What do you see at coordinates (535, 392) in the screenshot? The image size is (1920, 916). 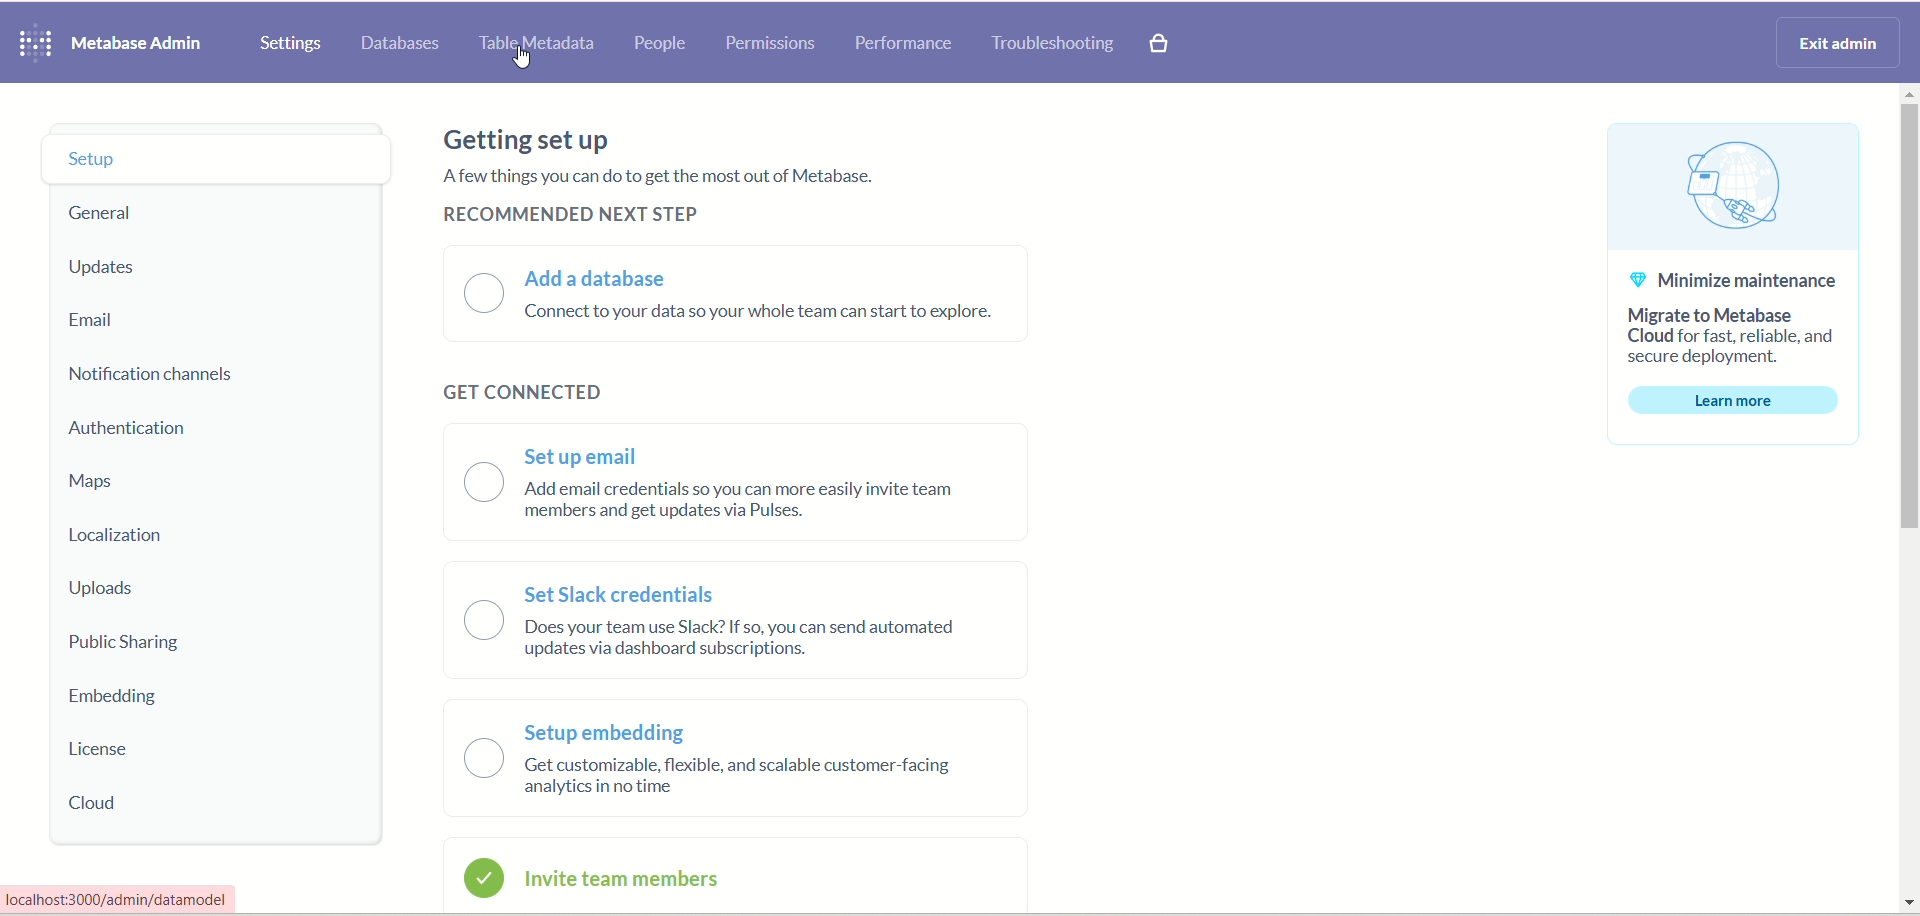 I see `get connected` at bounding box center [535, 392].